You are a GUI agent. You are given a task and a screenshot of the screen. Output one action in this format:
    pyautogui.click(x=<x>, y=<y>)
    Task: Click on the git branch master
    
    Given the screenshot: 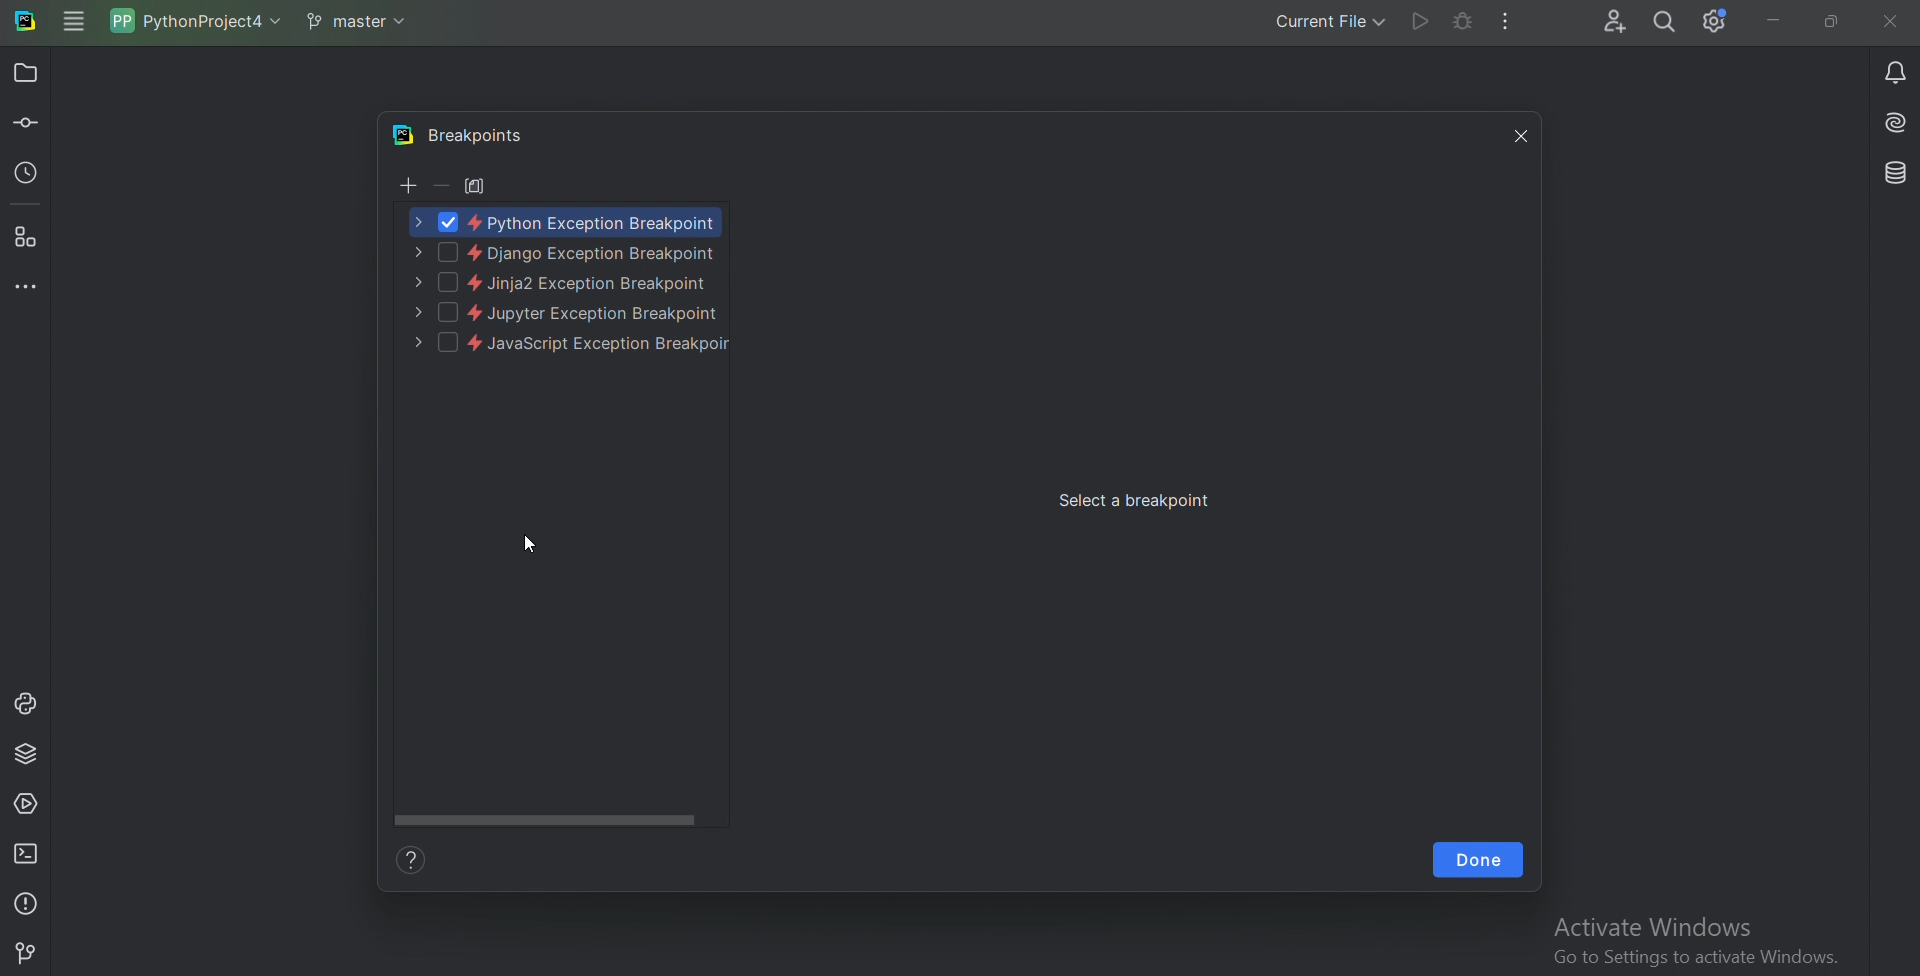 What is the action you would take?
    pyautogui.click(x=362, y=22)
    